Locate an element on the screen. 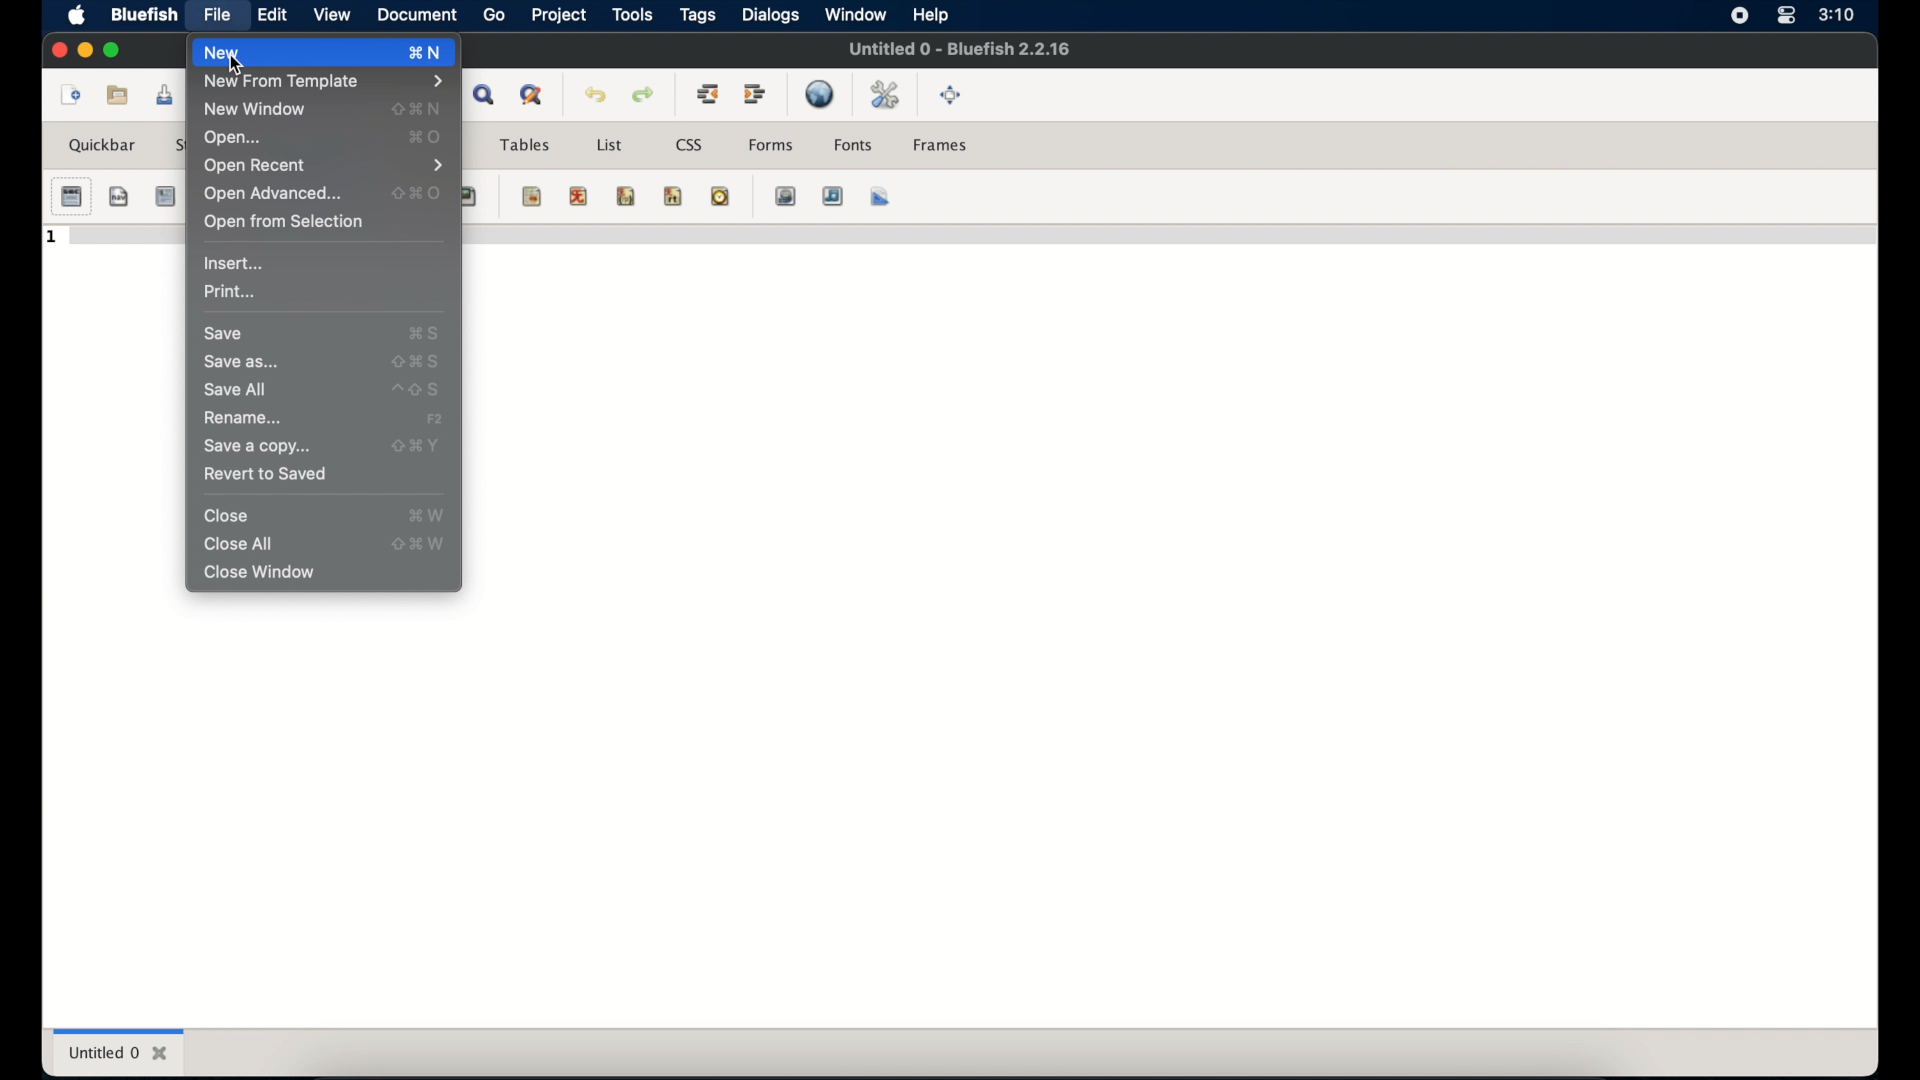 Image resolution: width=1920 pixels, height=1080 pixels. open advanced shortcut is located at coordinates (417, 193).